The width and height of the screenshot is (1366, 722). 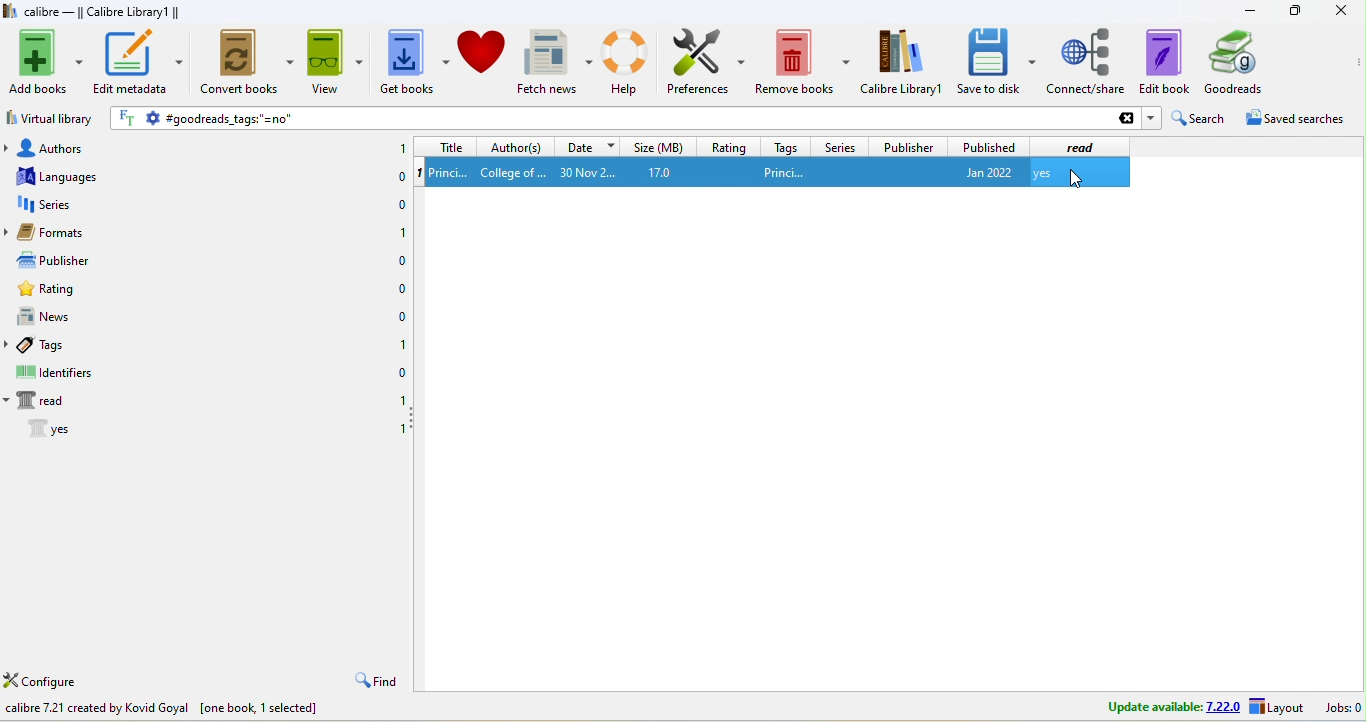 I want to click on read, so click(x=1086, y=146).